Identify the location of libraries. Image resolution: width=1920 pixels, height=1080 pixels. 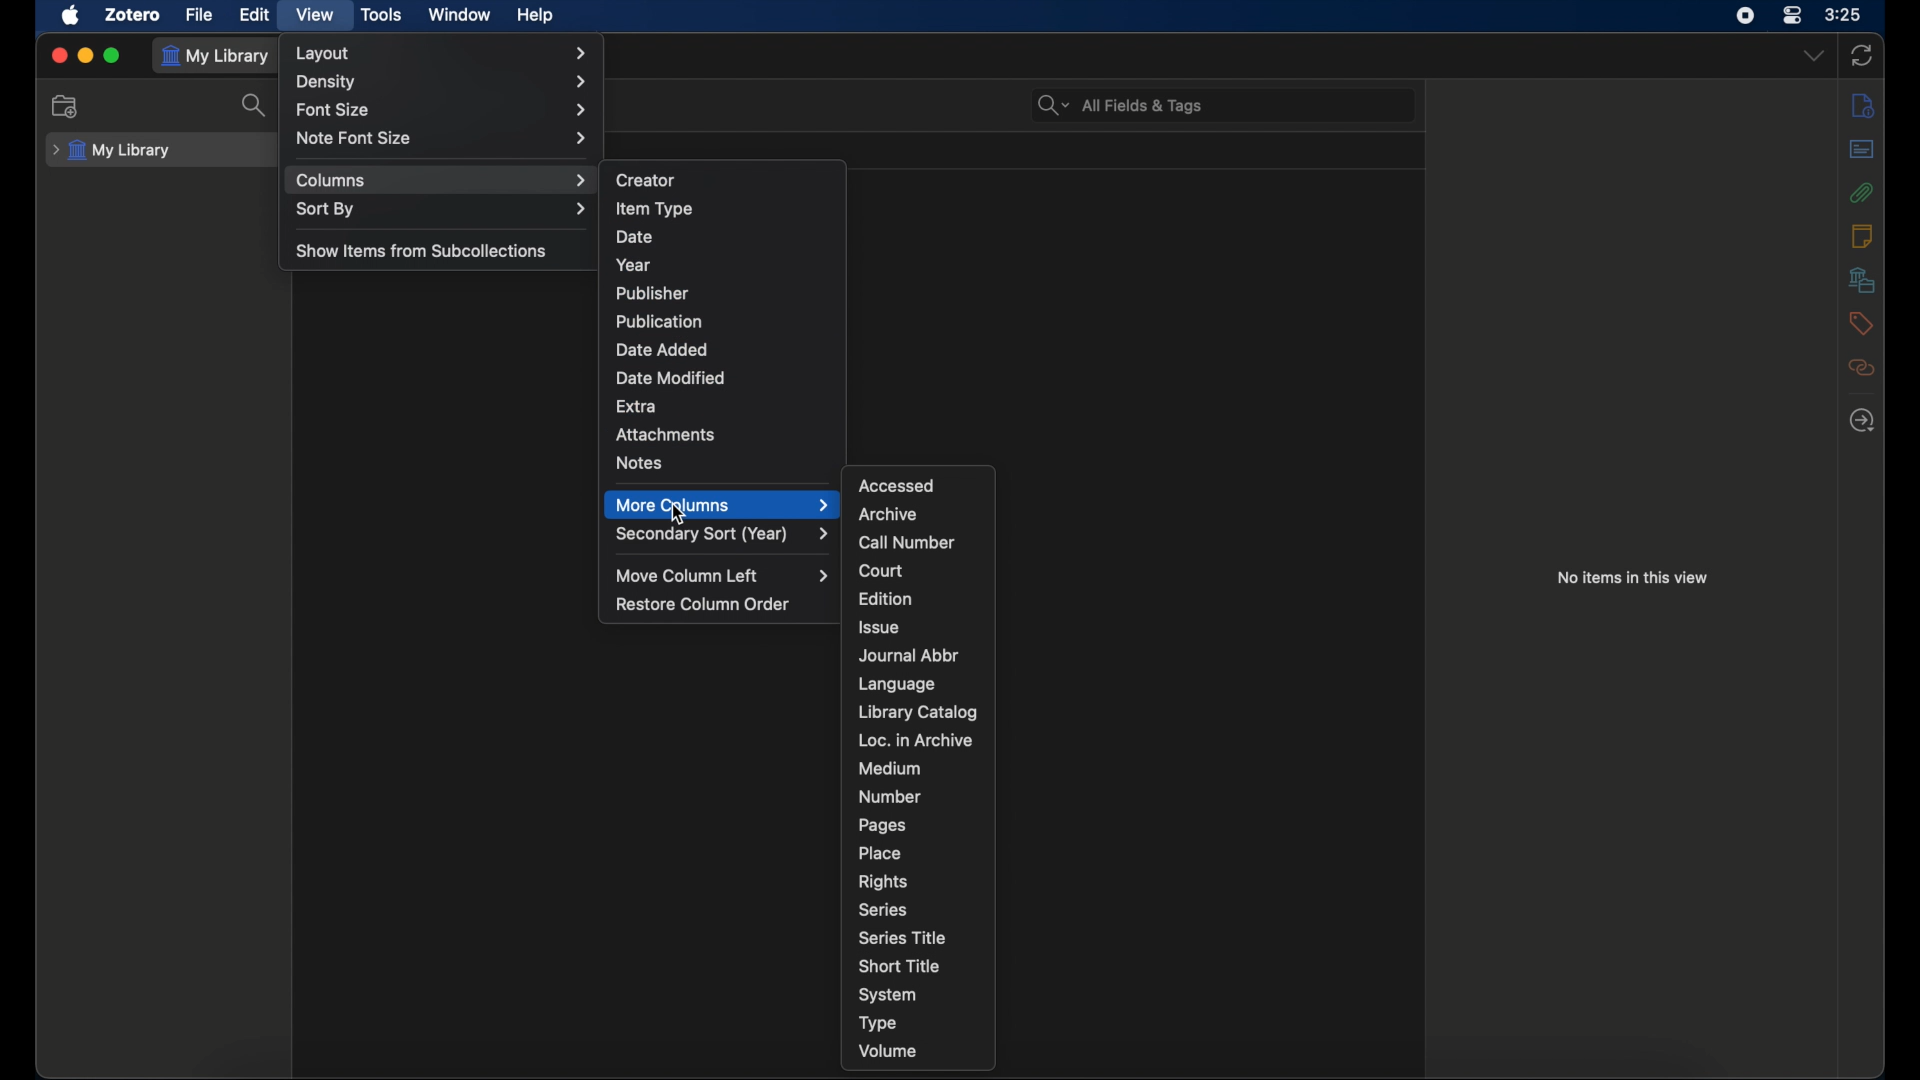
(1861, 279).